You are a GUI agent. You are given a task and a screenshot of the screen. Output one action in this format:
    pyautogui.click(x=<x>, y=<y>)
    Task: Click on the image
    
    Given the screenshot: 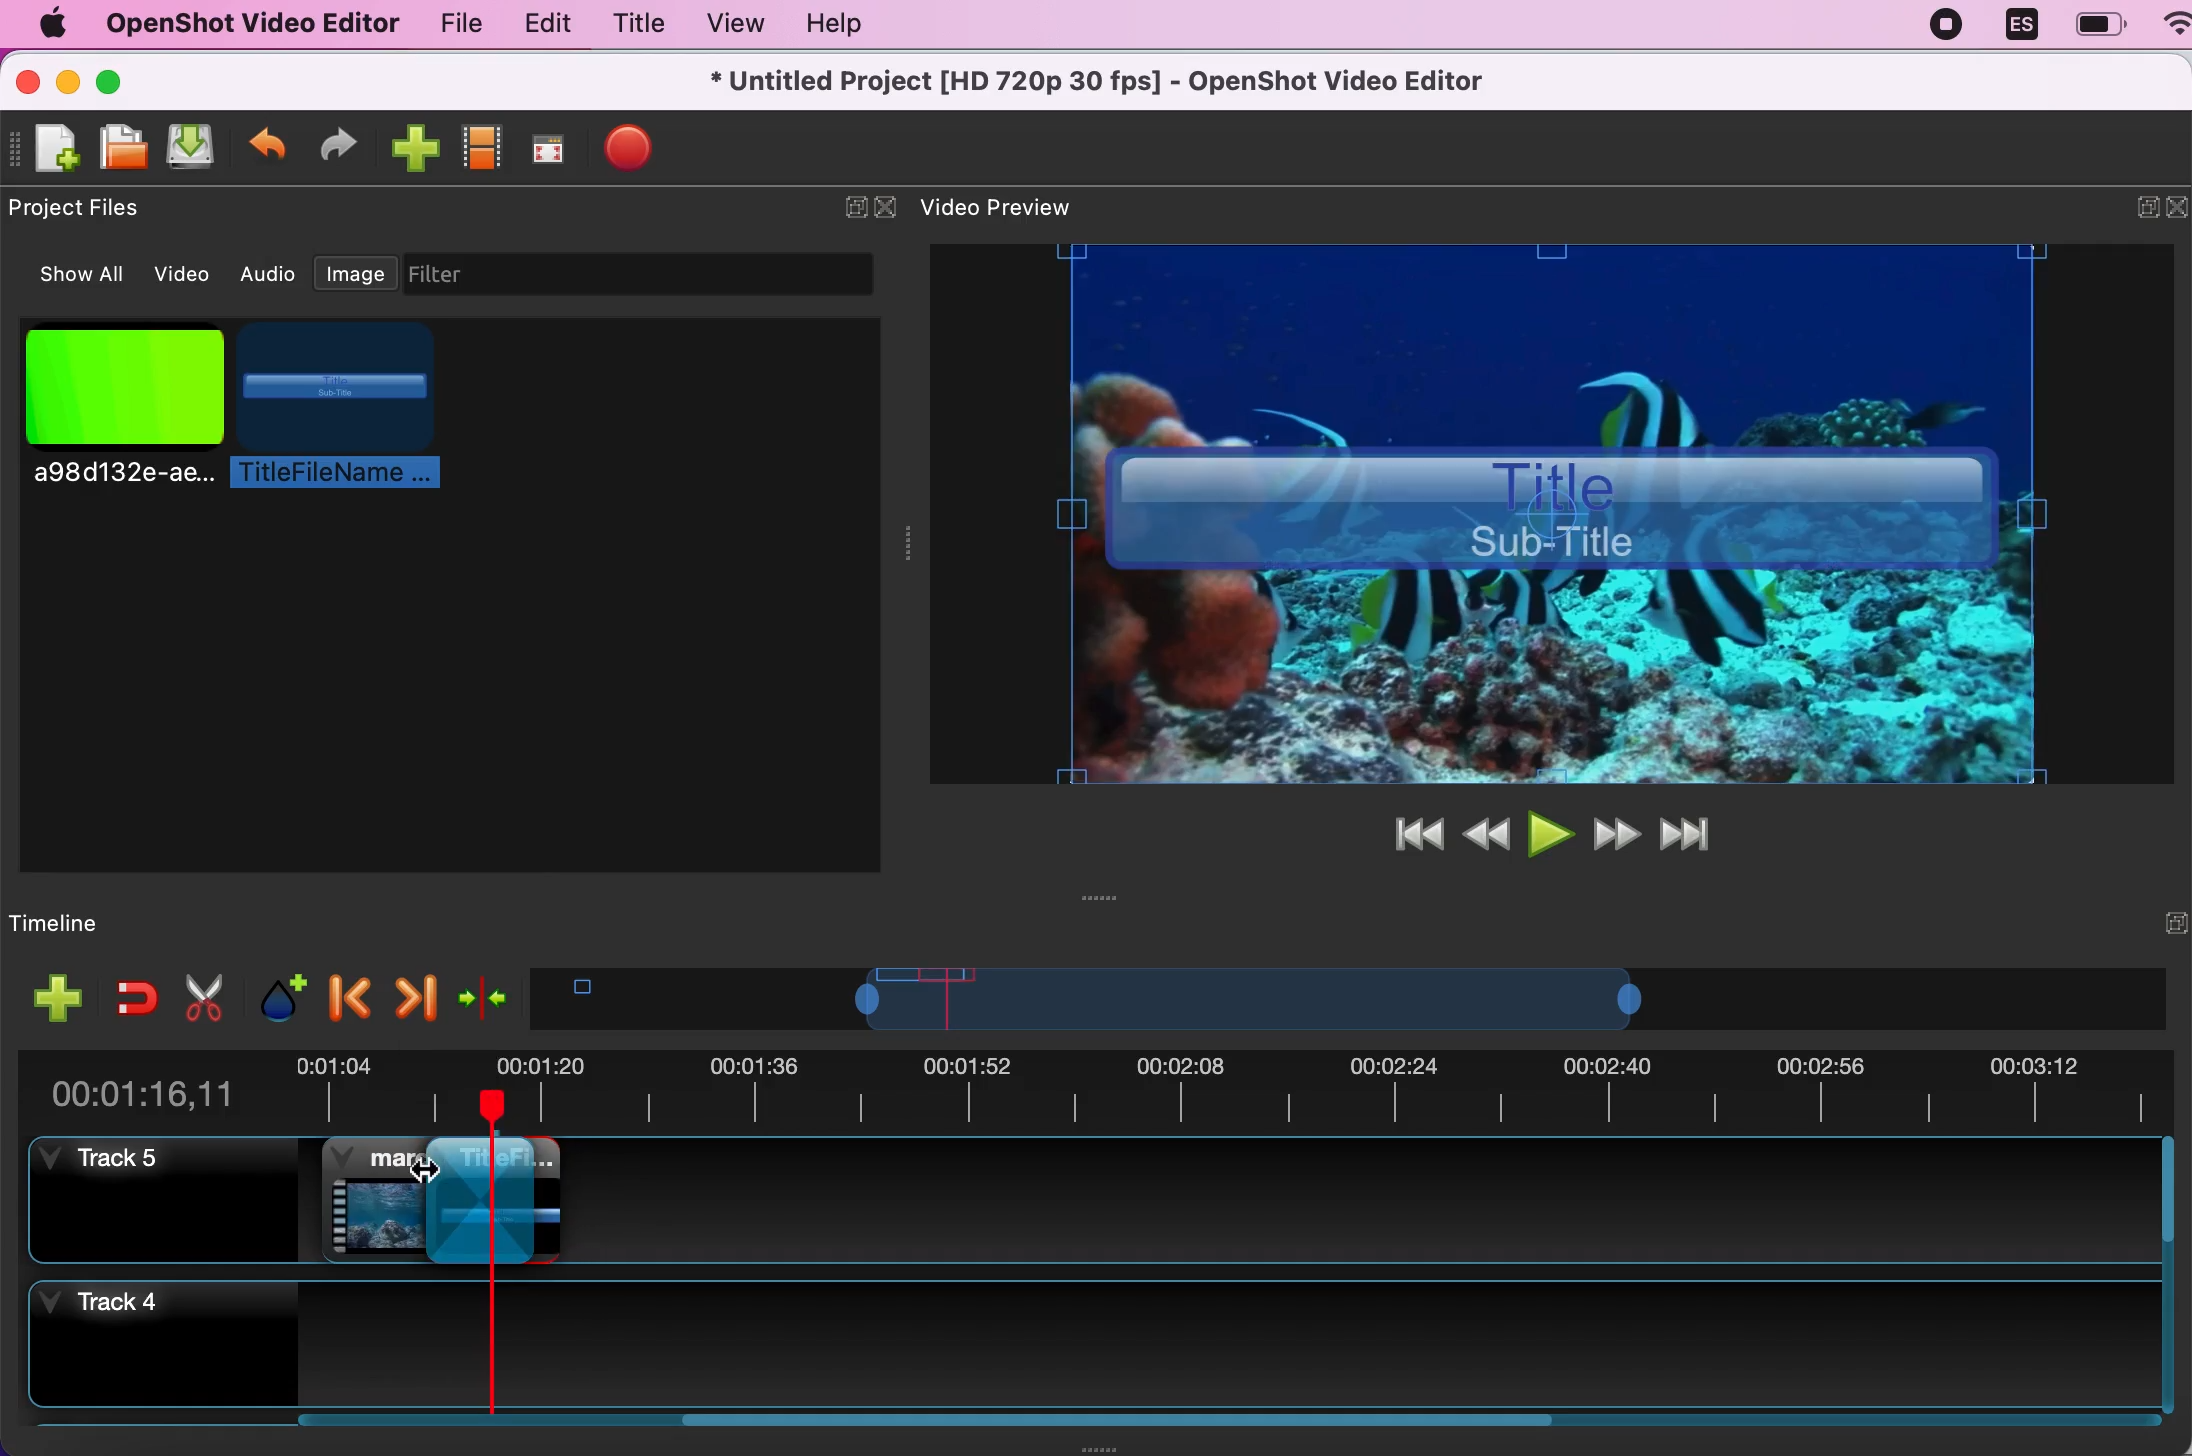 What is the action you would take?
    pyautogui.click(x=356, y=269)
    